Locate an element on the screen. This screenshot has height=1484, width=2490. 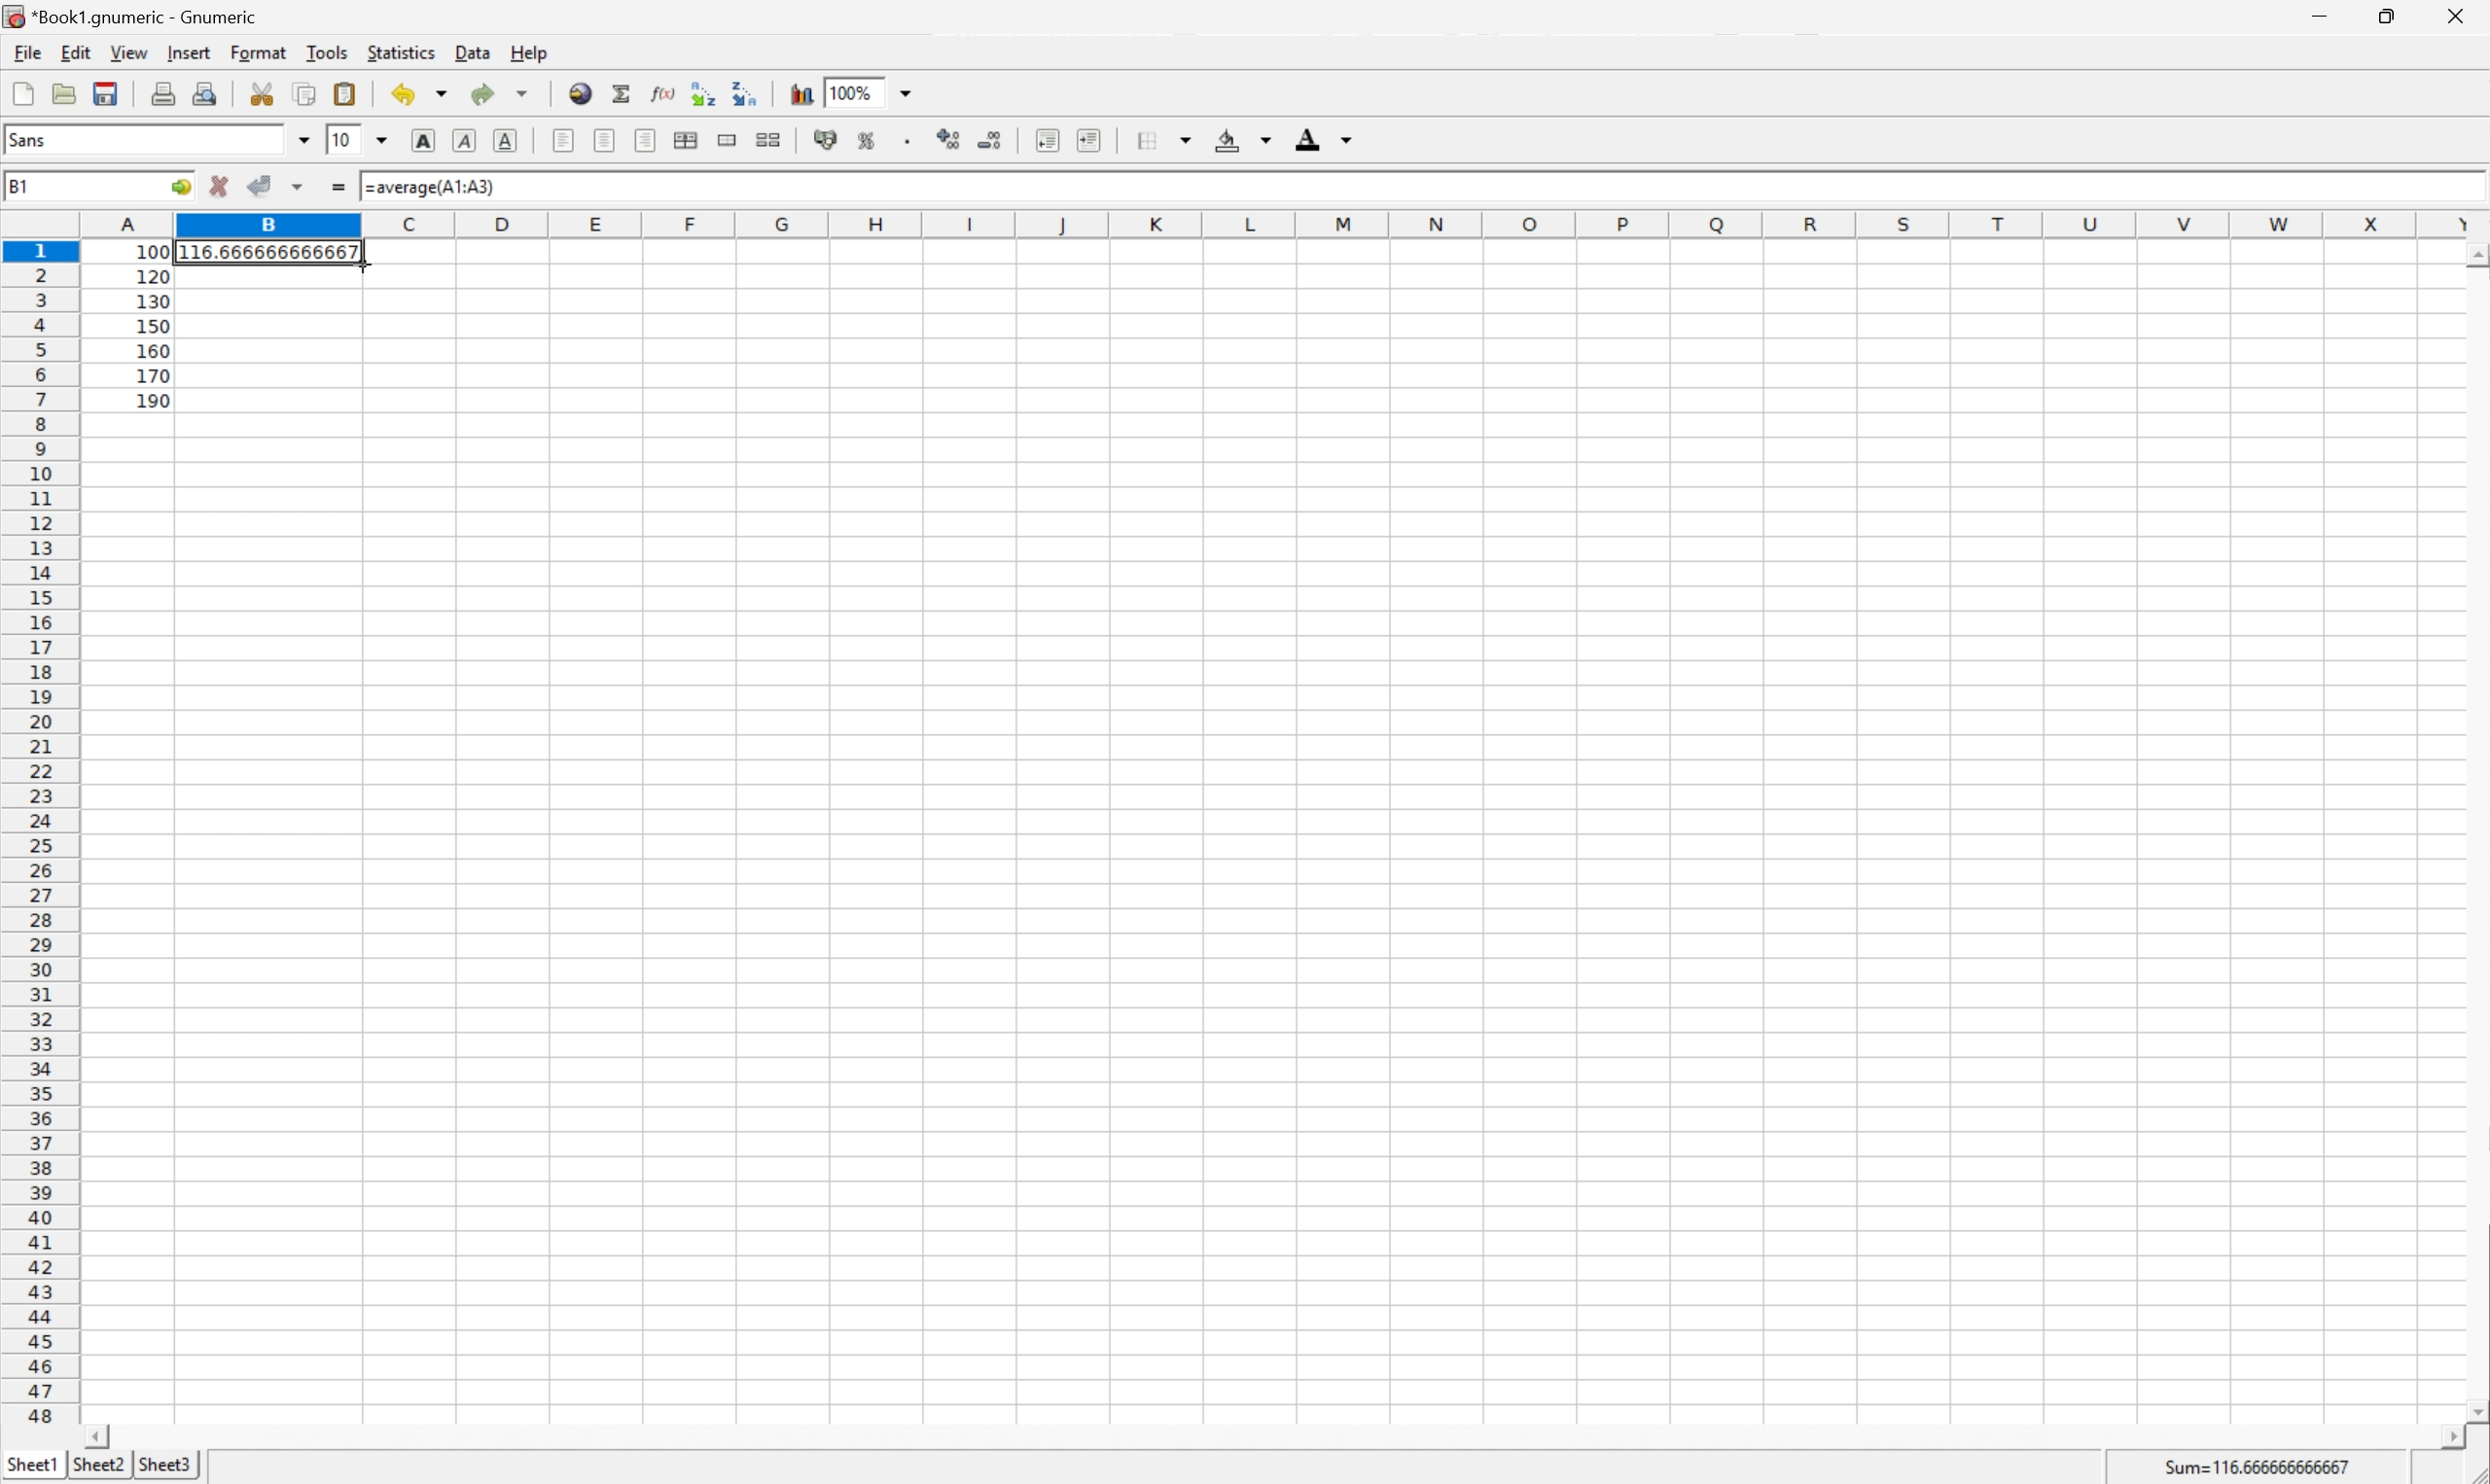
Insert hyperlink is located at coordinates (578, 94).